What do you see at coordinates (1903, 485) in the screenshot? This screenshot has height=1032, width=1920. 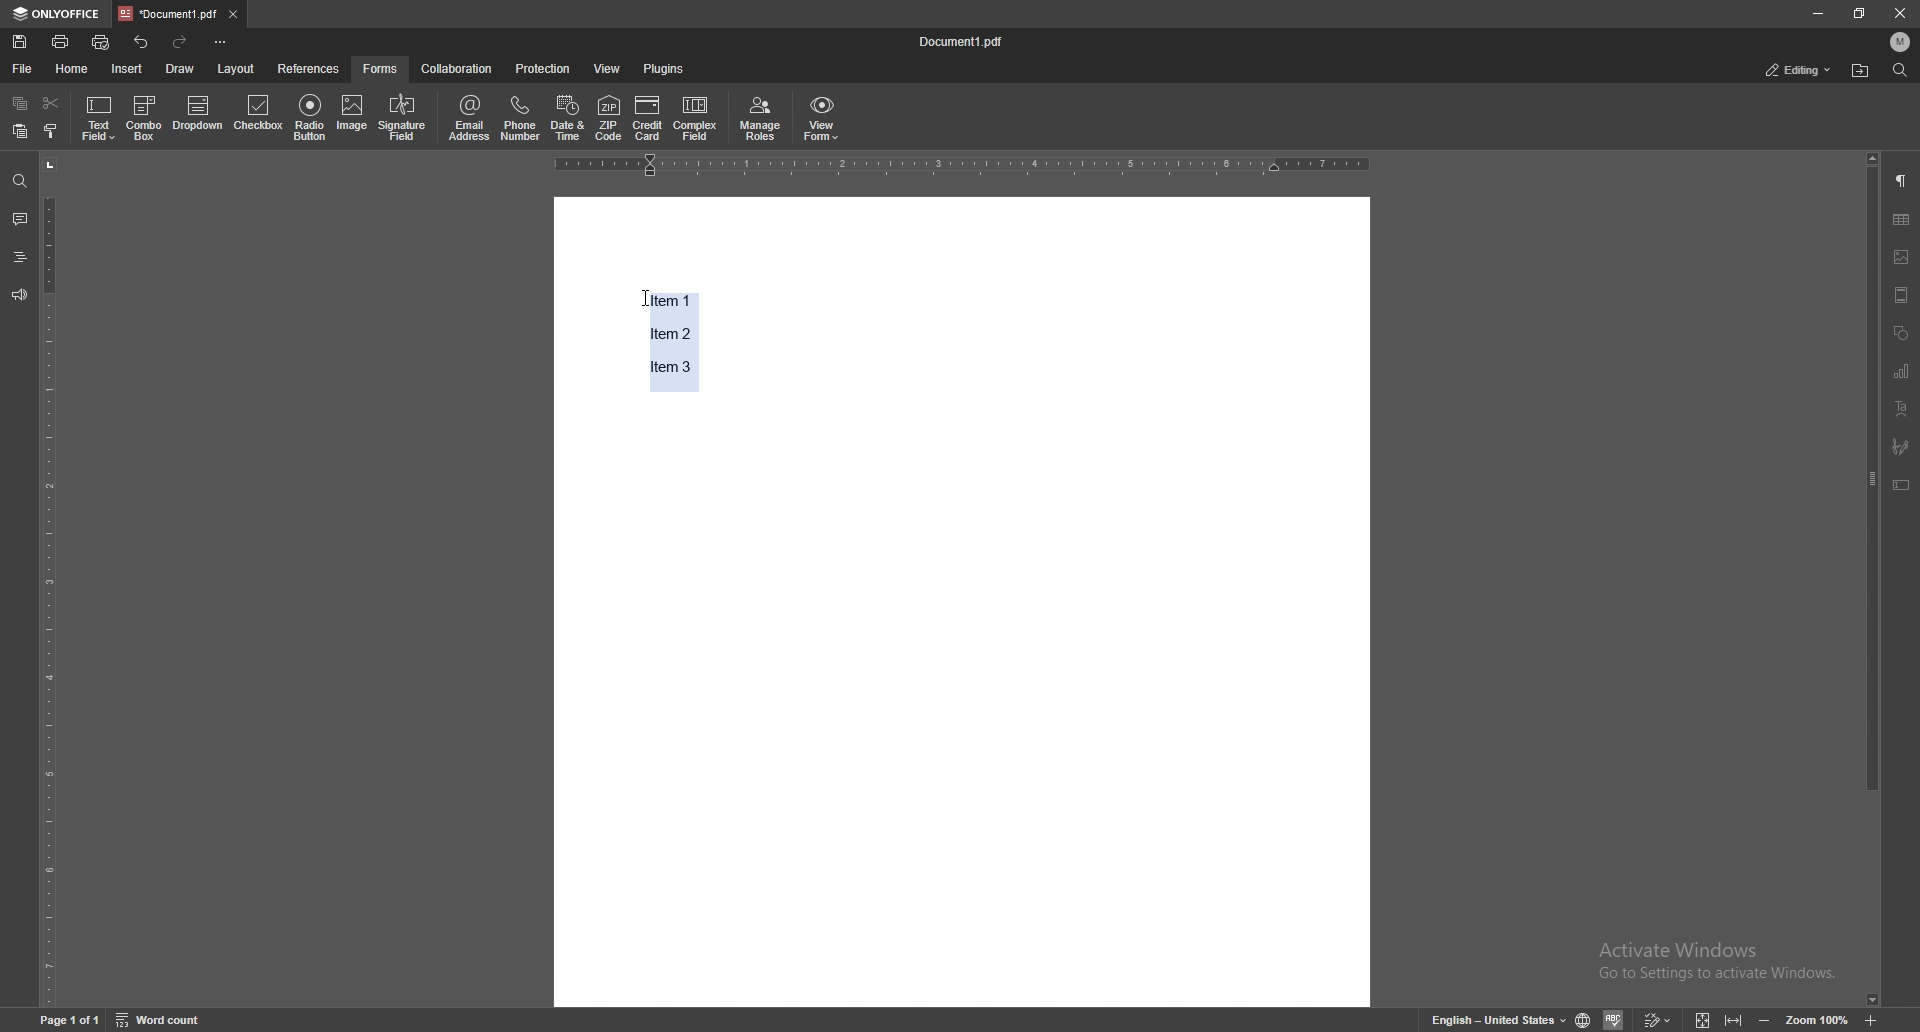 I see `text box` at bounding box center [1903, 485].